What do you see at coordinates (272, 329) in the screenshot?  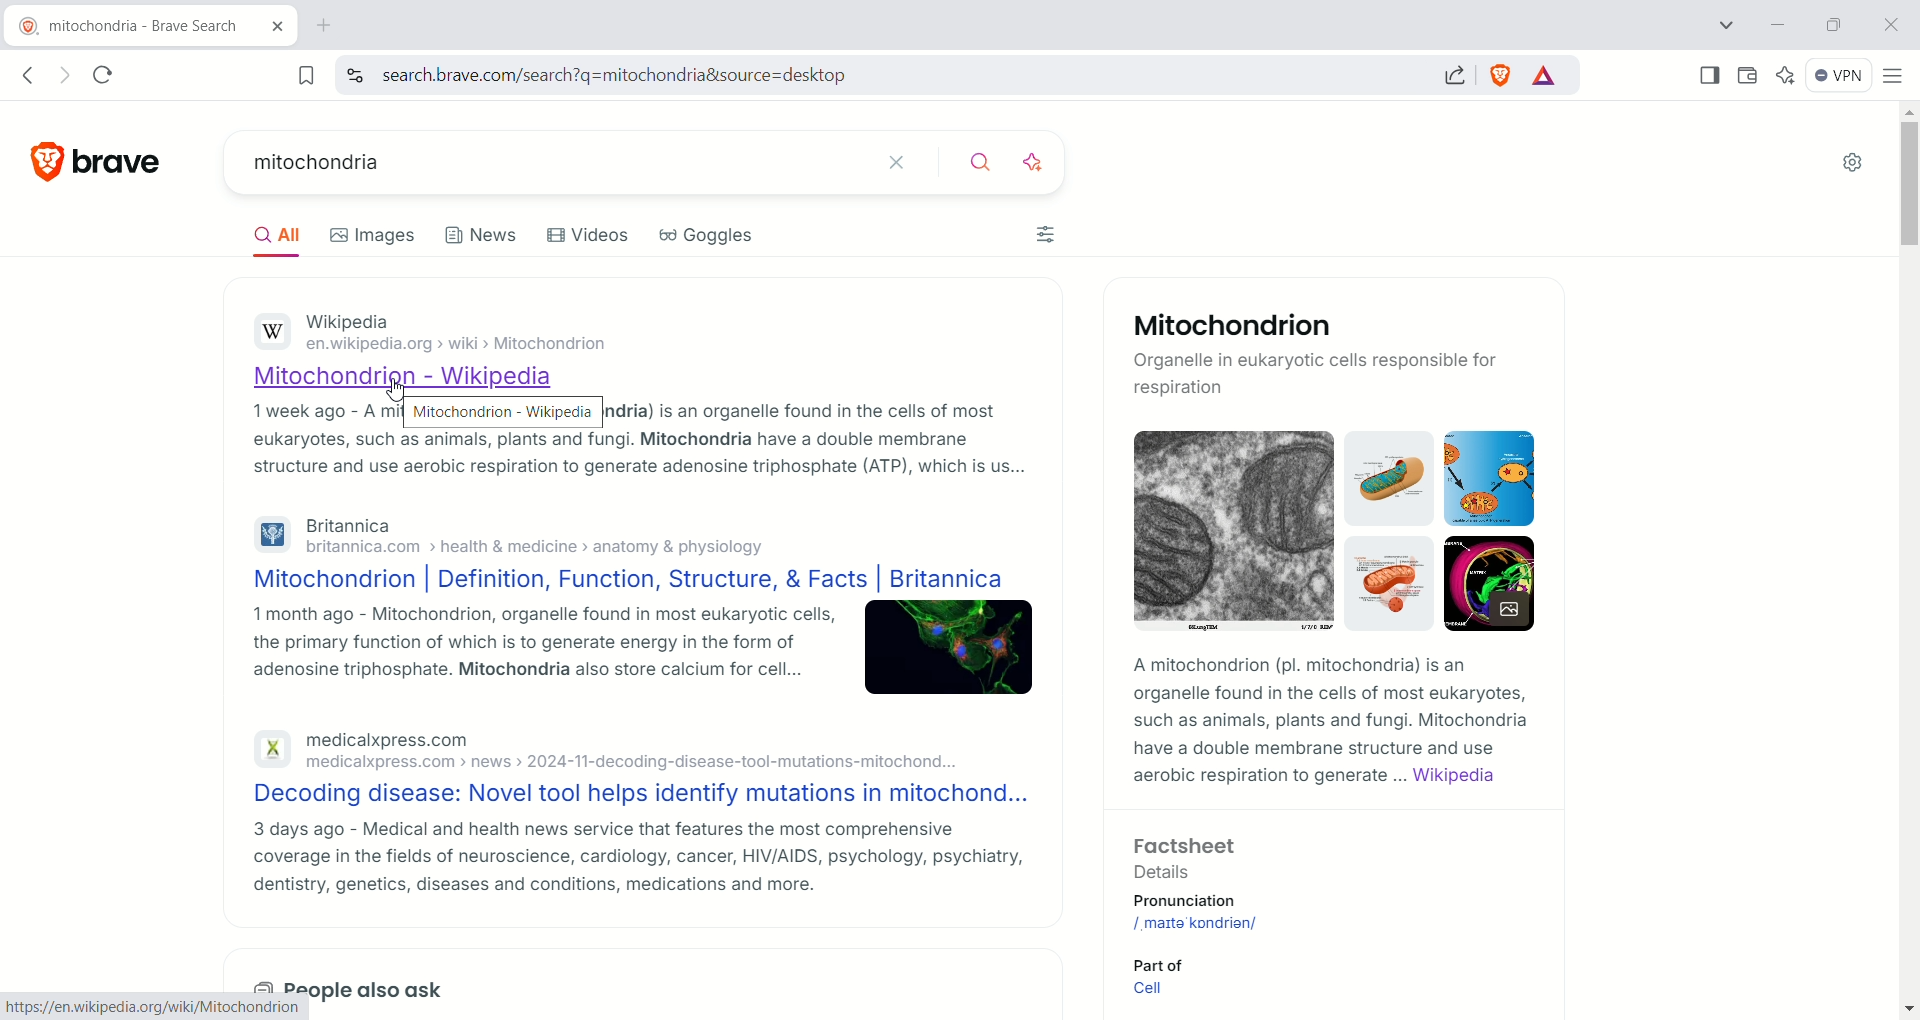 I see `Wikipedia logo` at bounding box center [272, 329].